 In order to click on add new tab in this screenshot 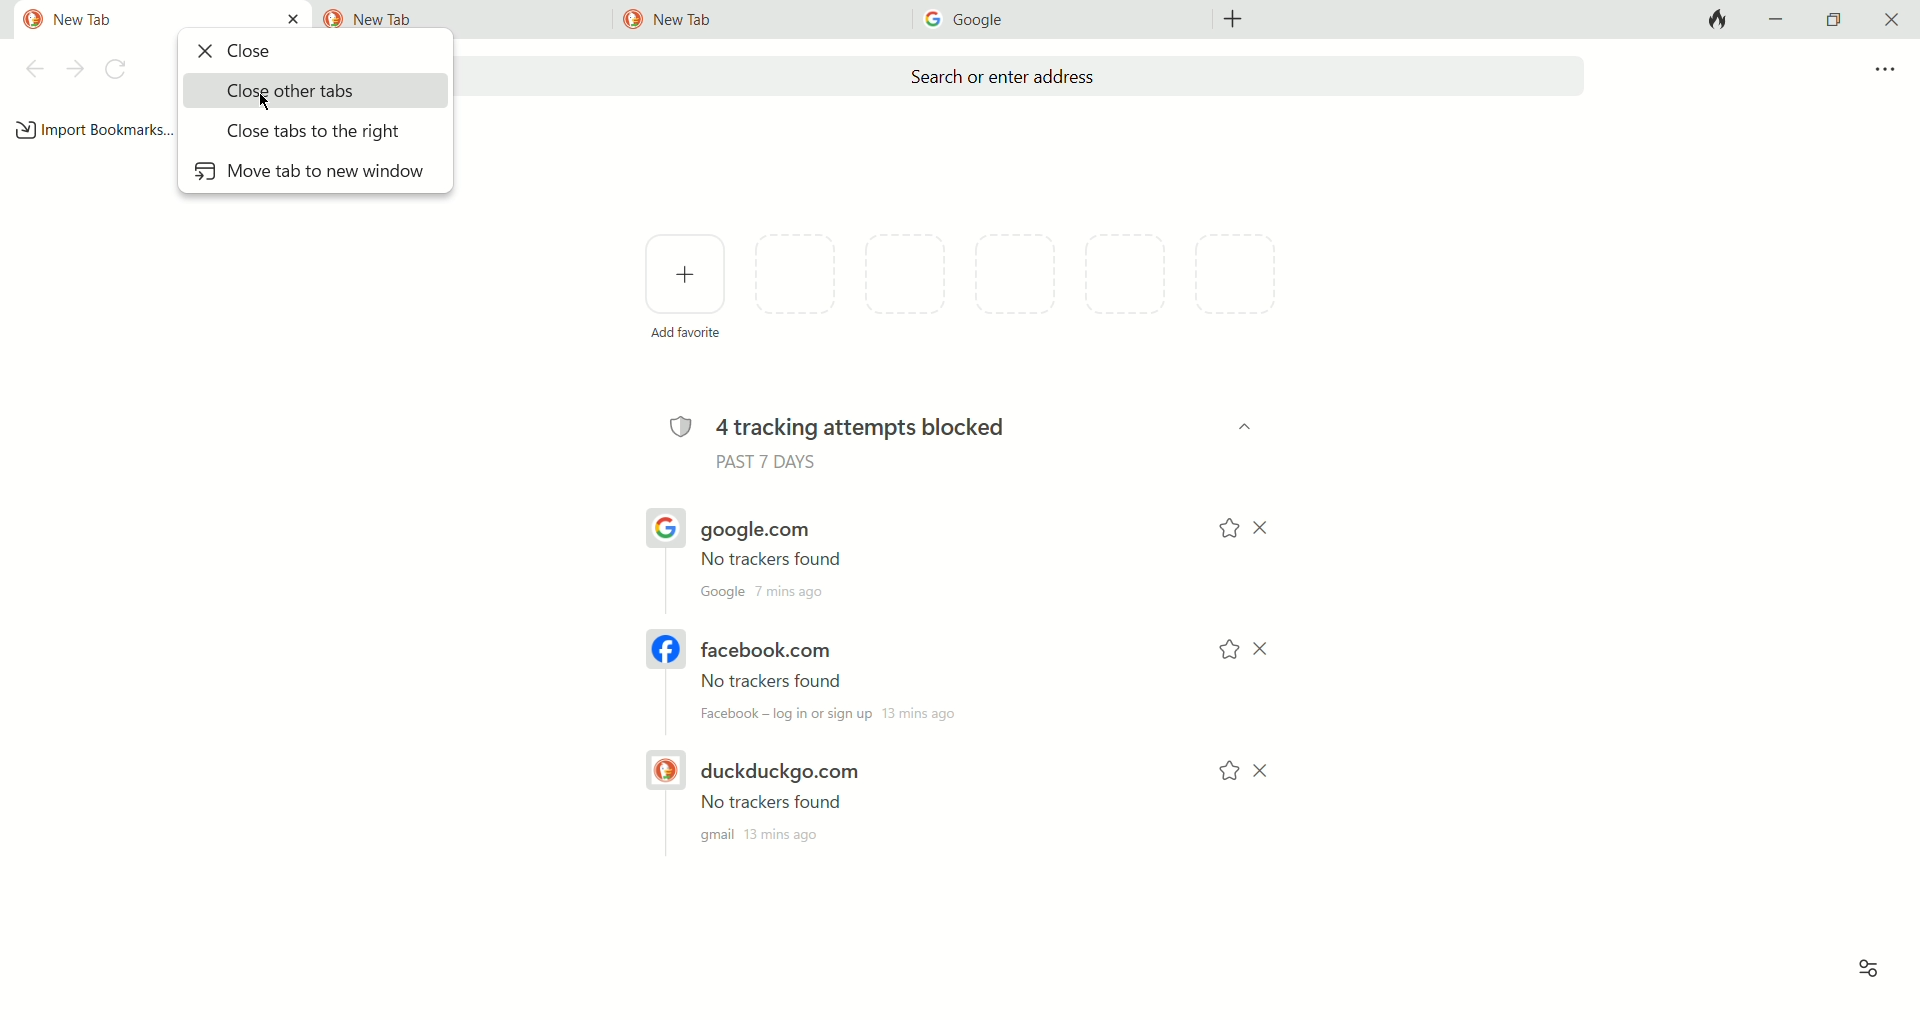, I will do `click(1241, 17)`.